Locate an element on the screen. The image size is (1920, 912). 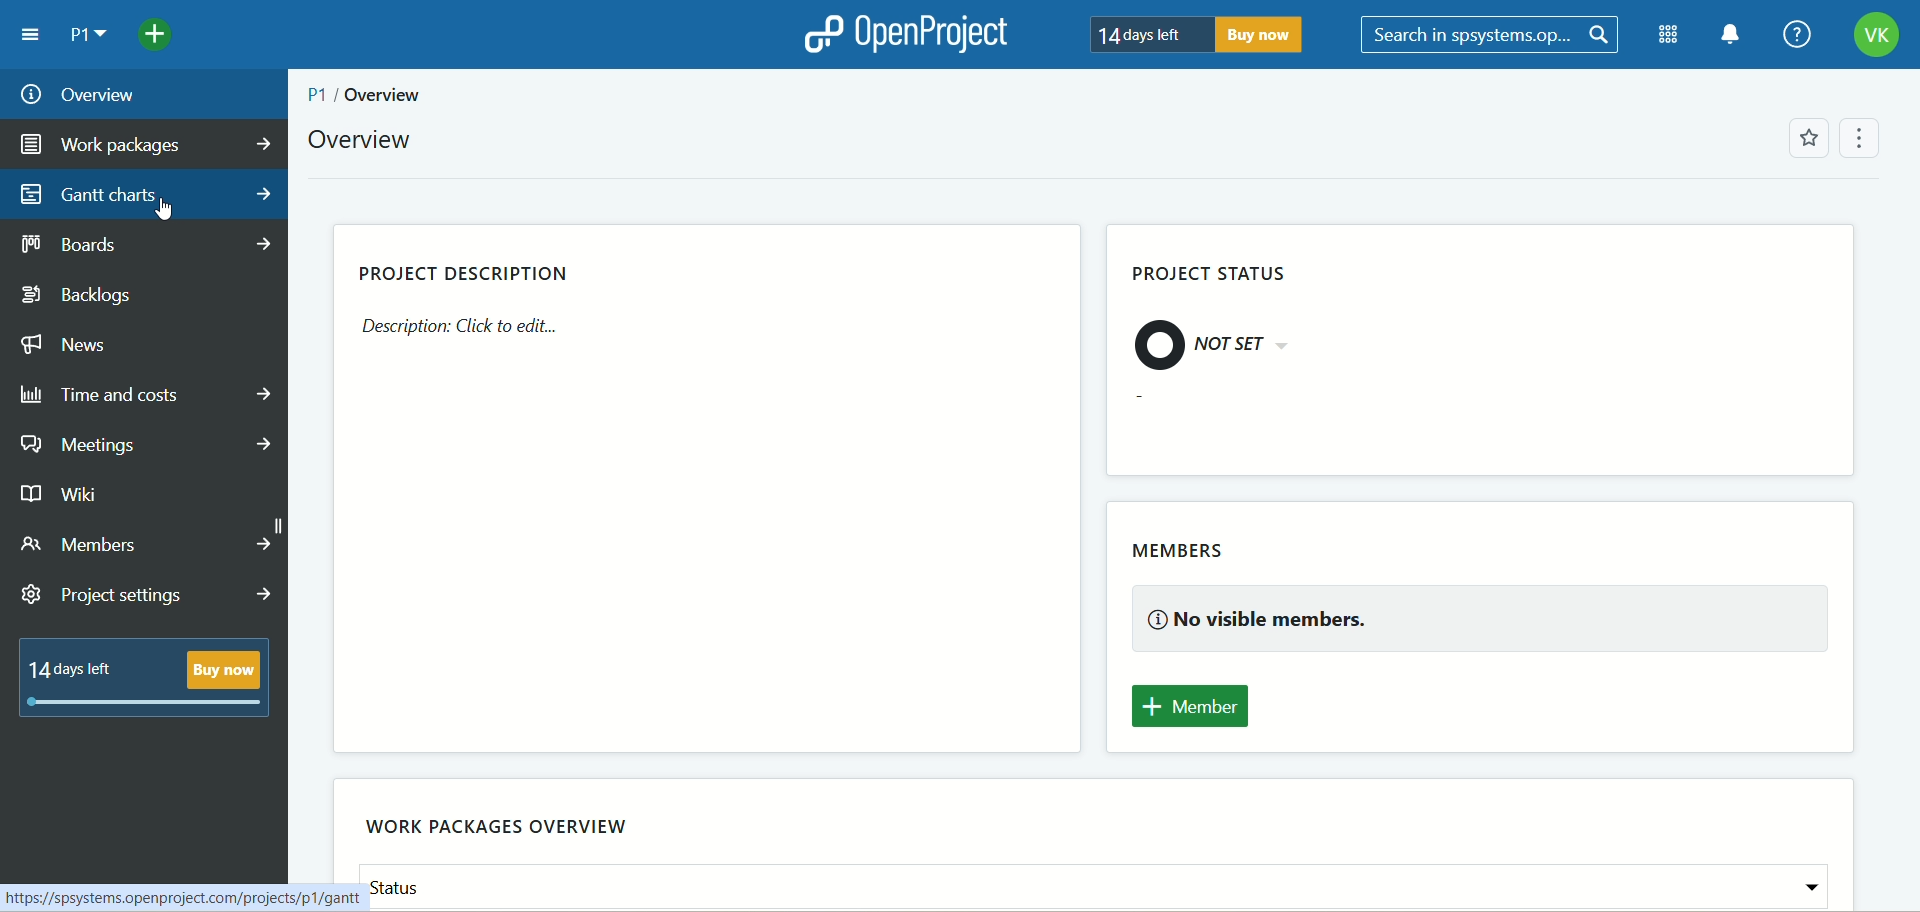
overview is located at coordinates (145, 94).